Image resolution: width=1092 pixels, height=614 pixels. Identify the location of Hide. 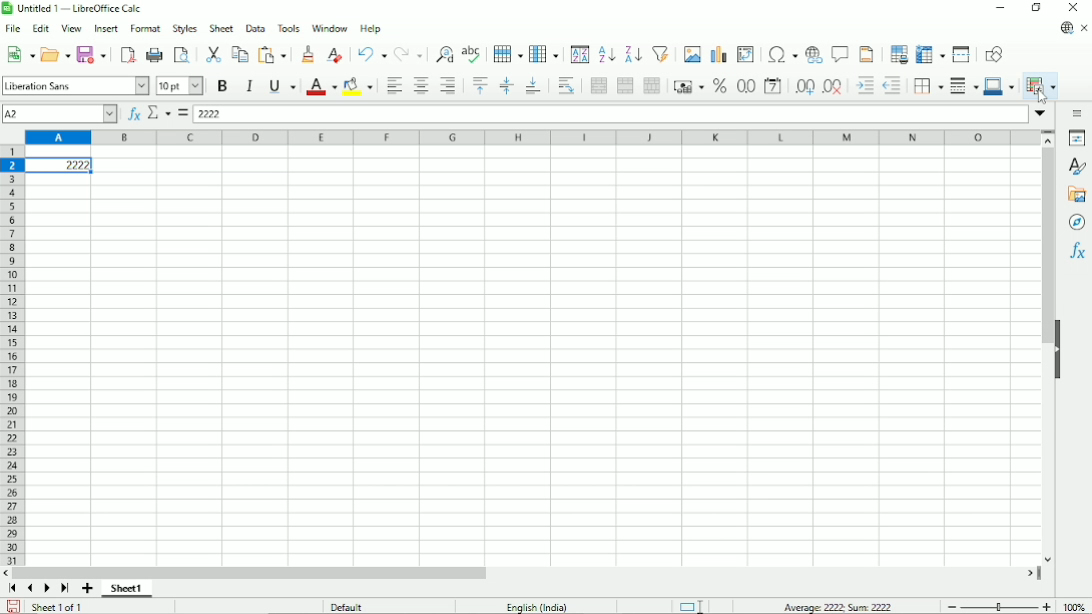
(1059, 350).